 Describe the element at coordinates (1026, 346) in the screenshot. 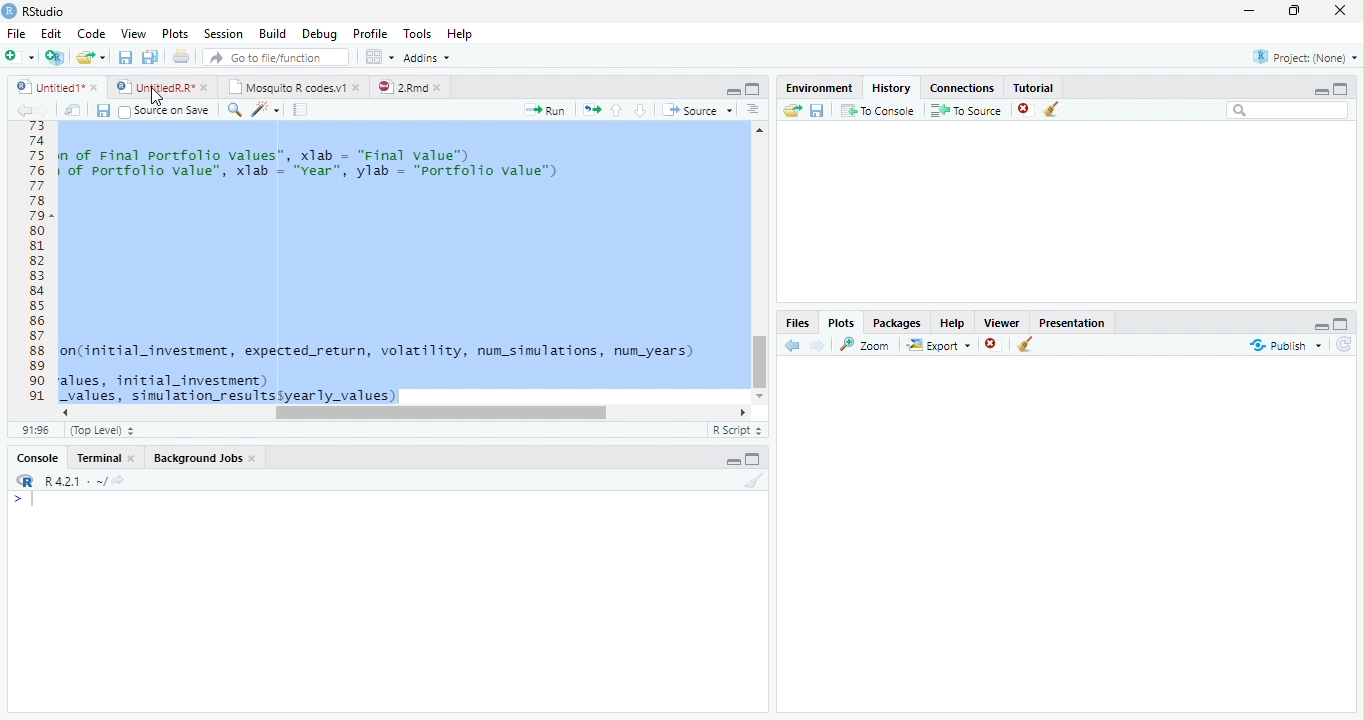

I see `Clear` at that location.